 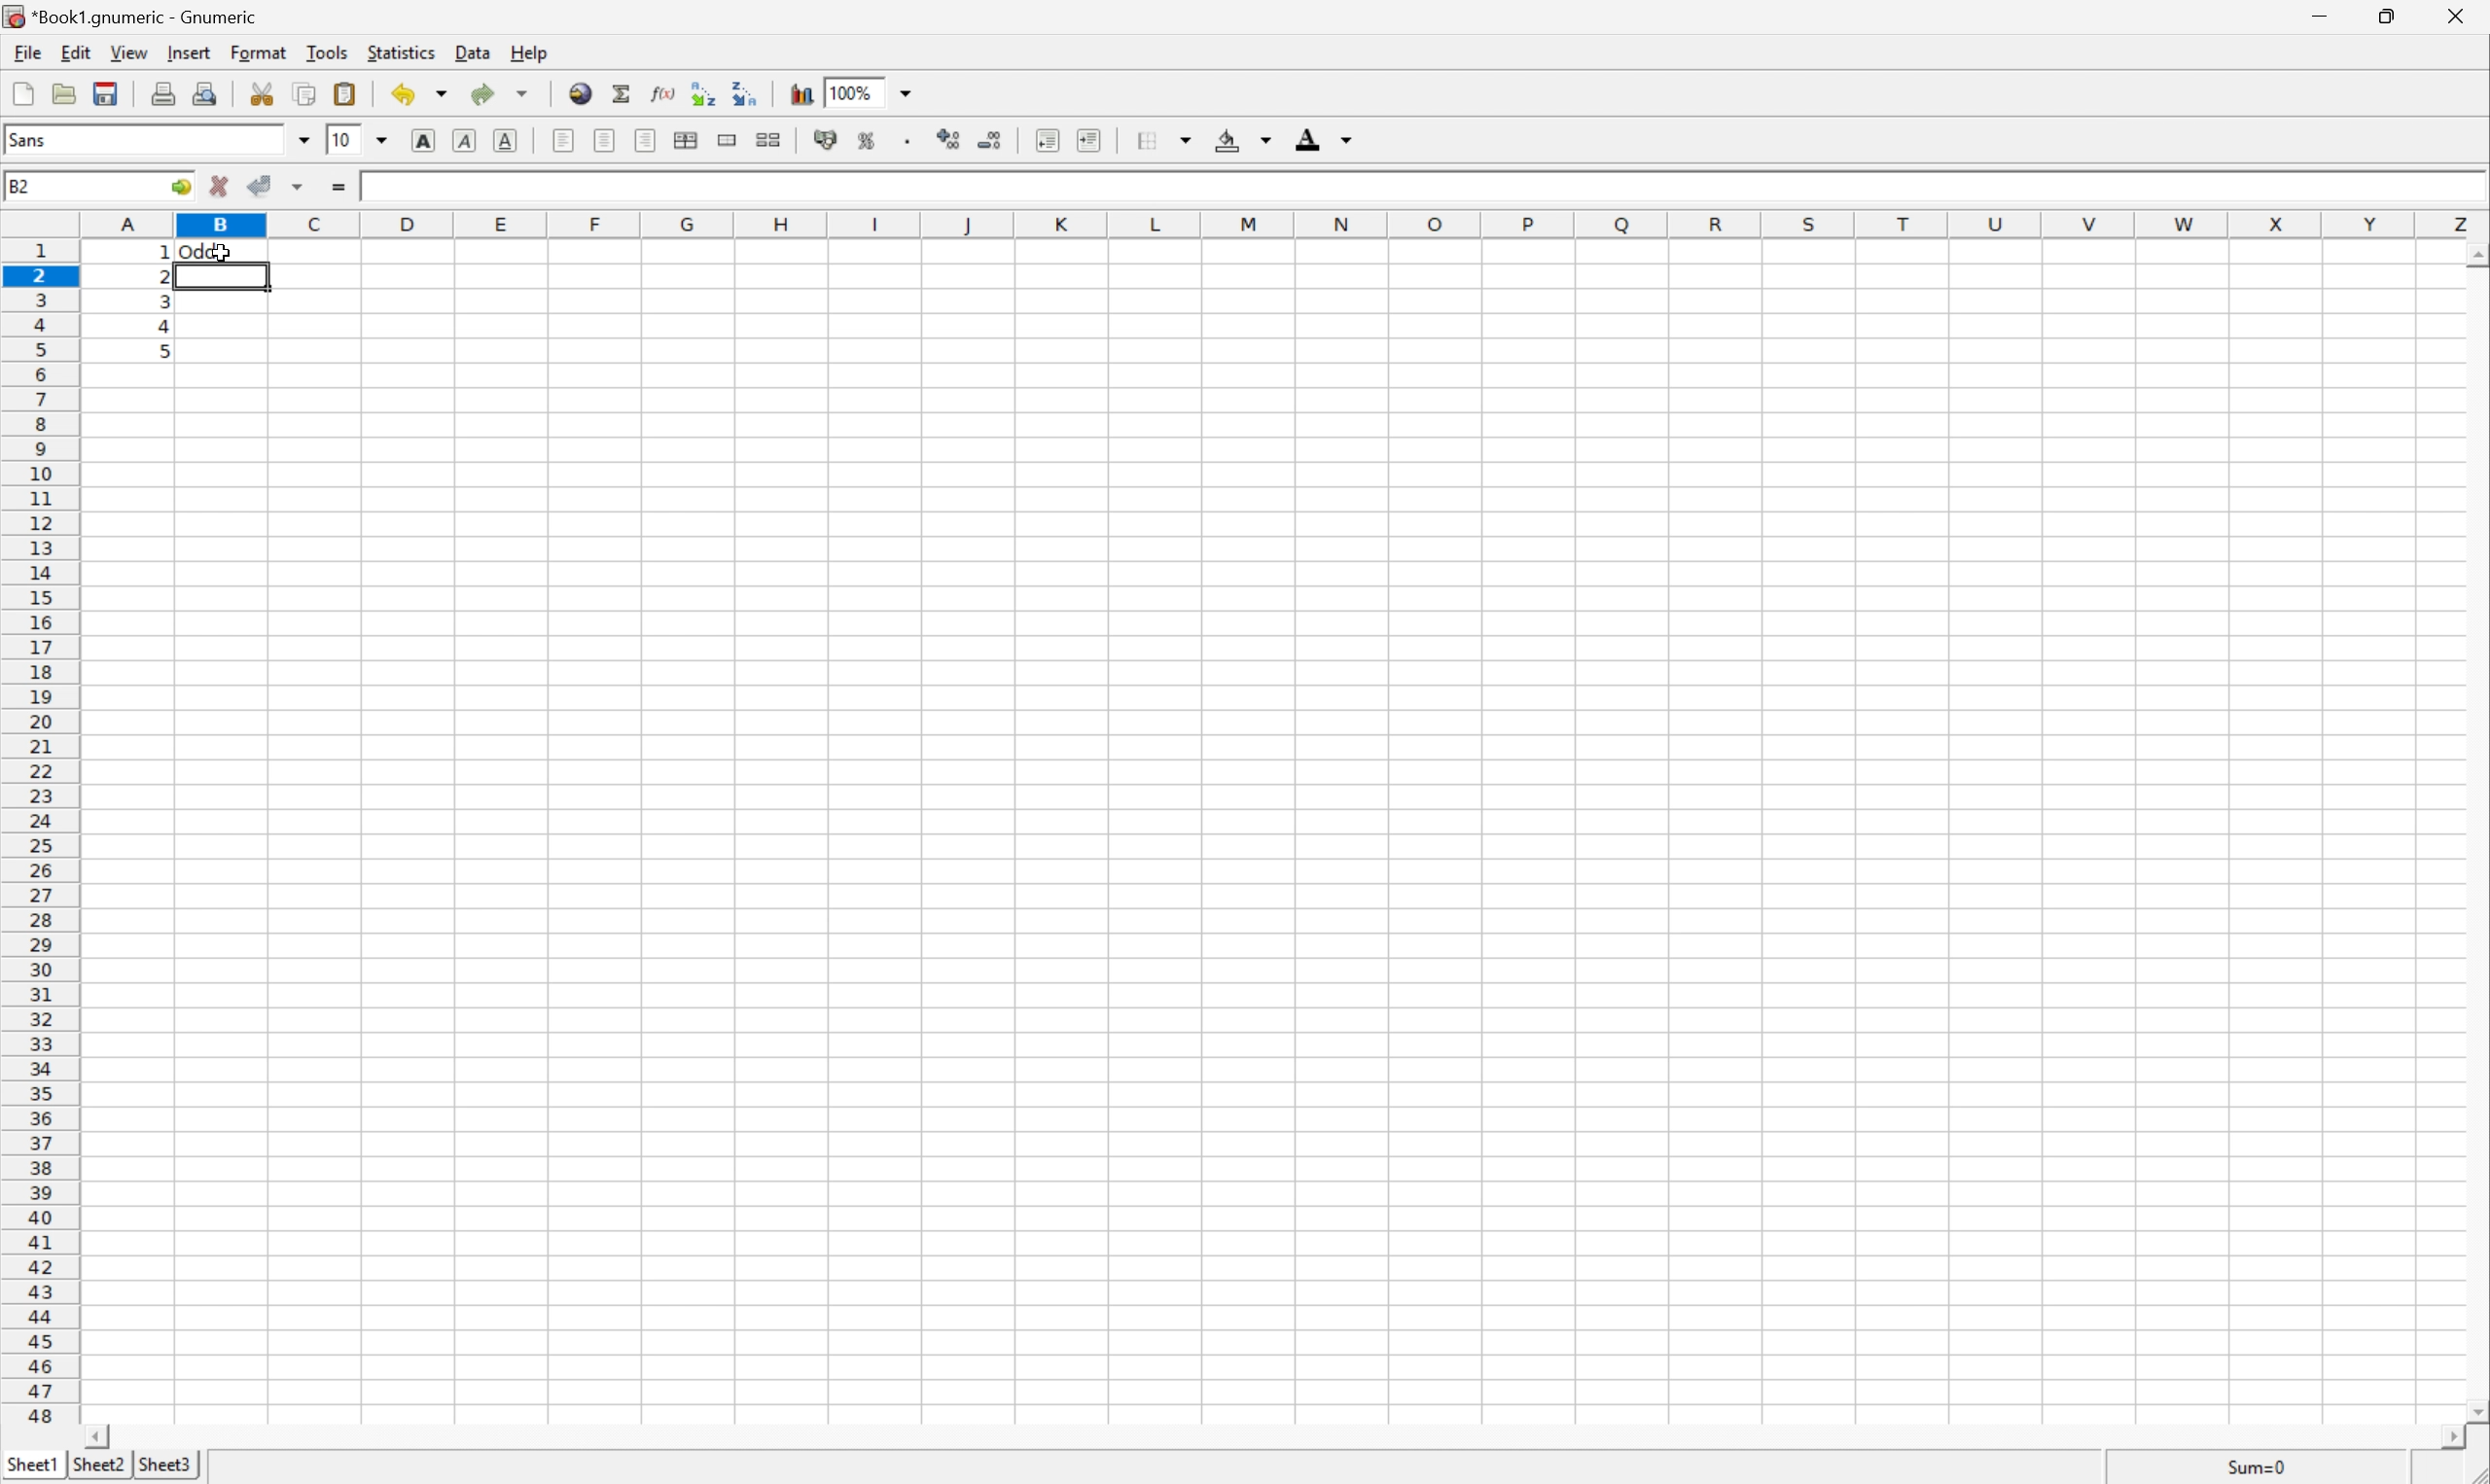 I want to click on Statistics, so click(x=400, y=52).